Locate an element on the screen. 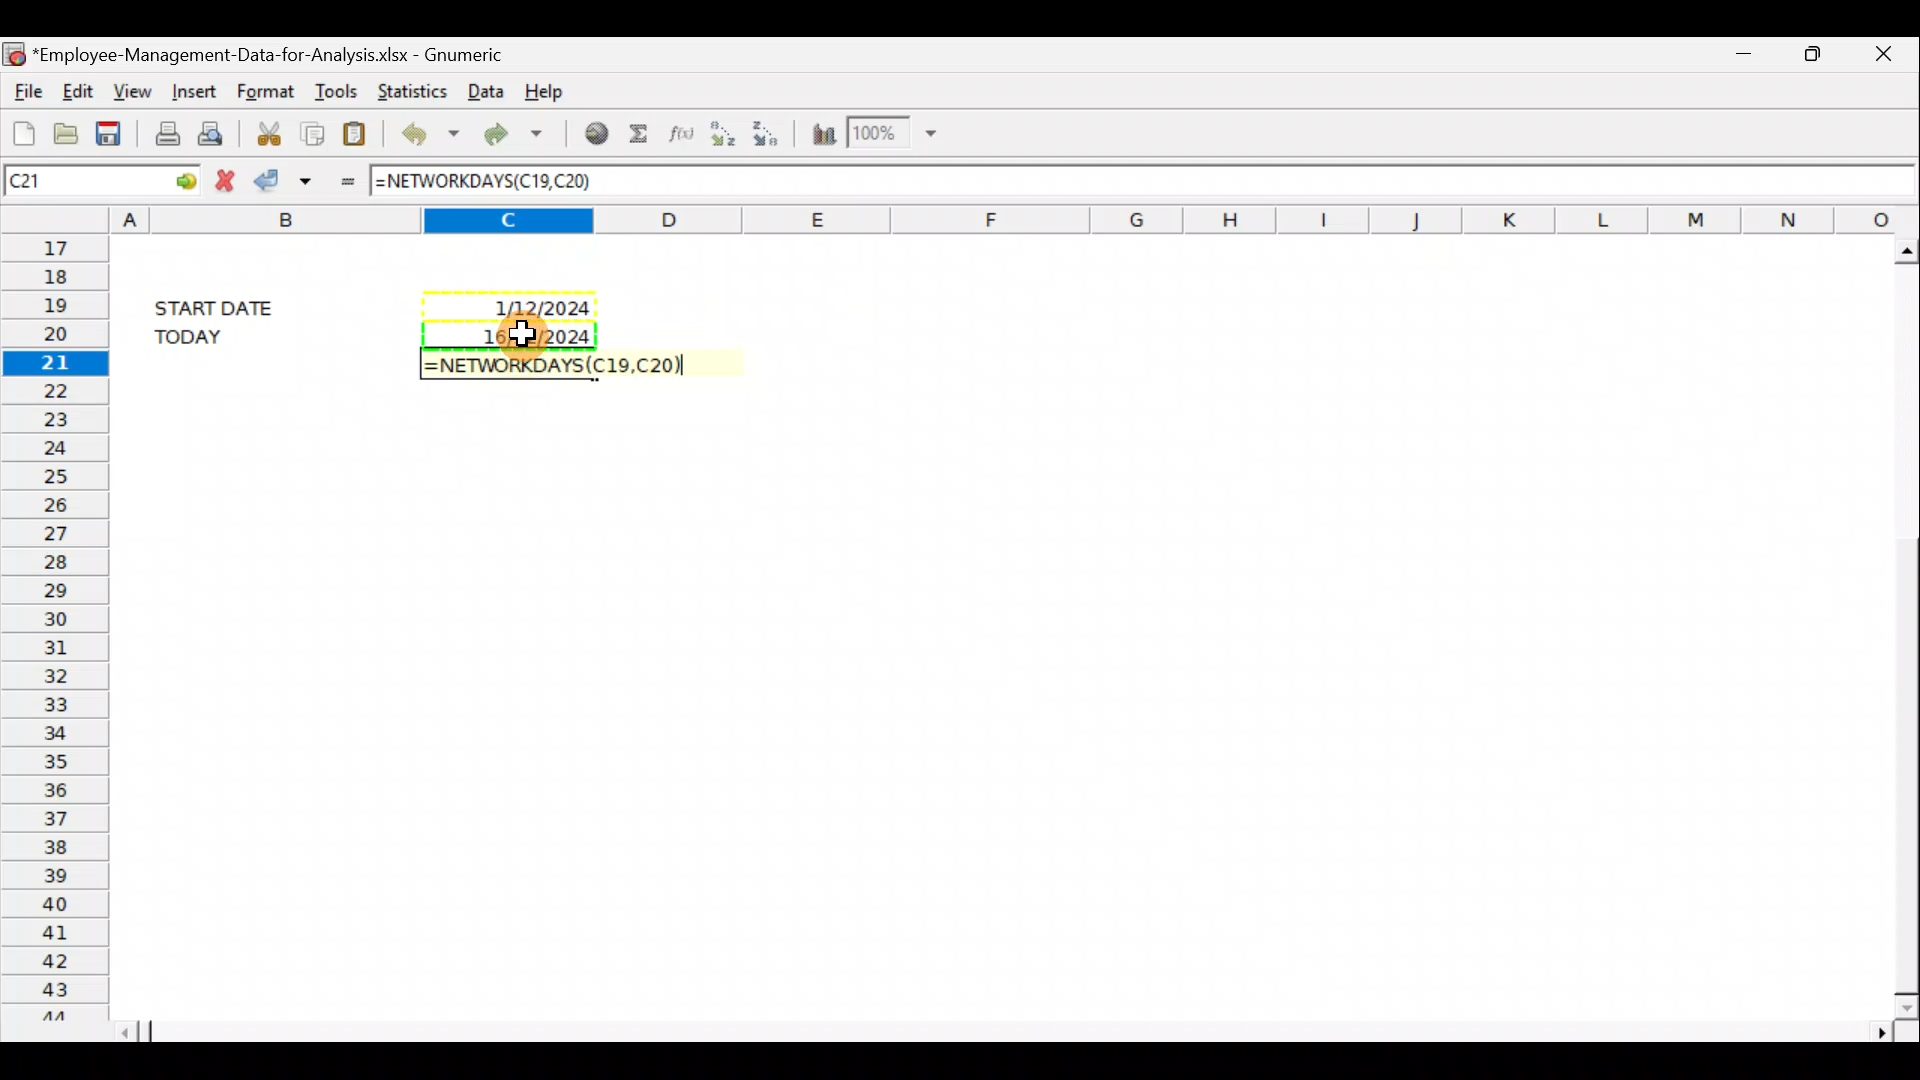 The height and width of the screenshot is (1080, 1920). Enter formula is located at coordinates (343, 179).